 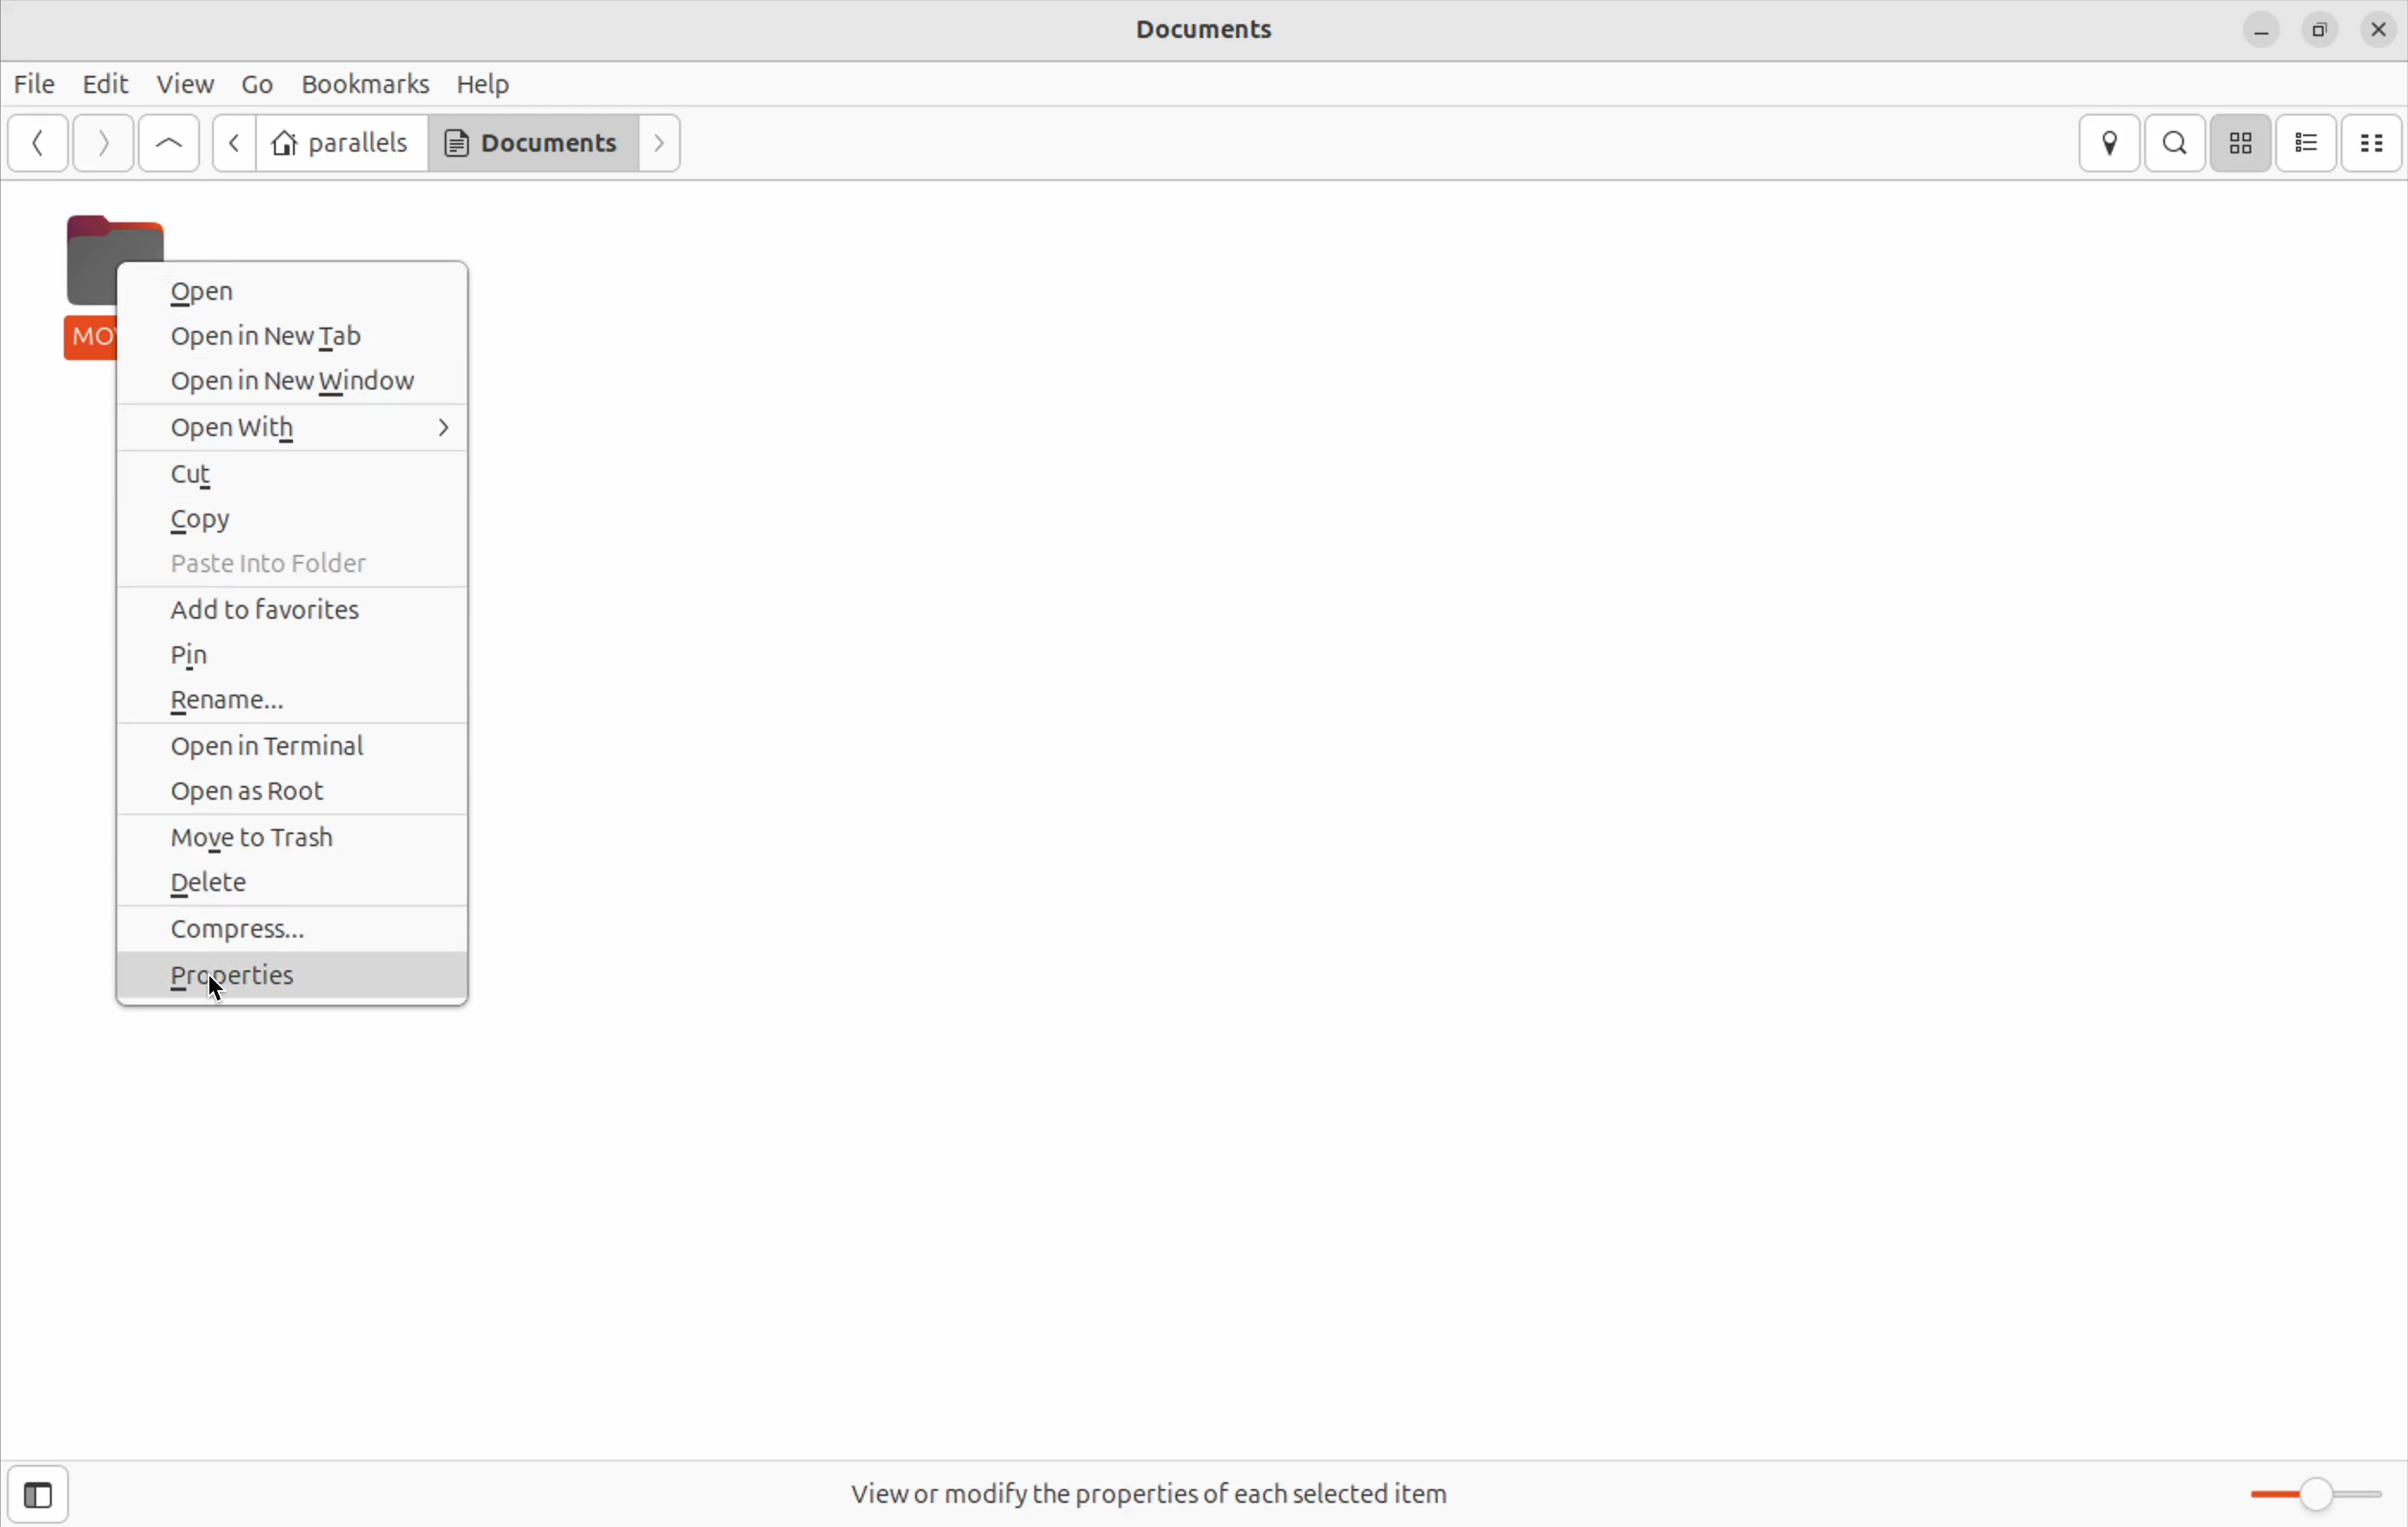 I want to click on icon view, so click(x=2246, y=144).